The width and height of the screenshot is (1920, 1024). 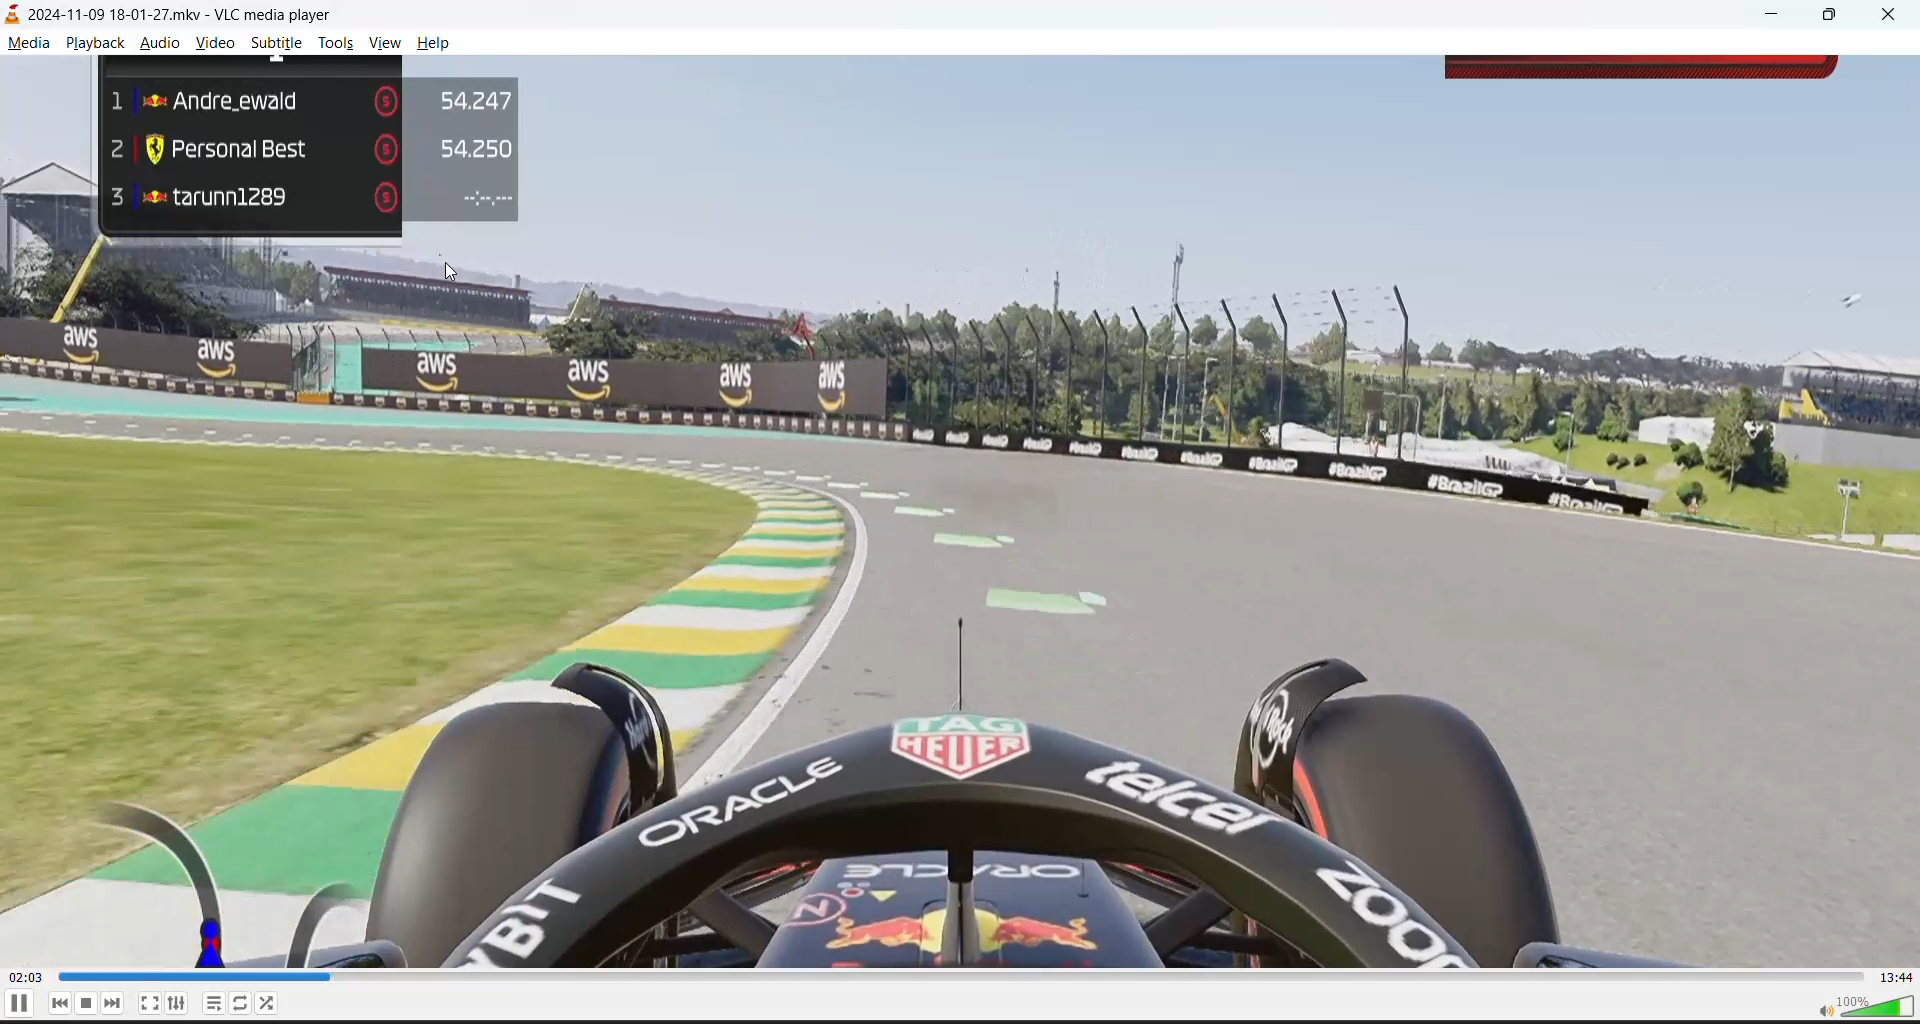 What do you see at coordinates (89, 1003) in the screenshot?
I see `stop` at bounding box center [89, 1003].